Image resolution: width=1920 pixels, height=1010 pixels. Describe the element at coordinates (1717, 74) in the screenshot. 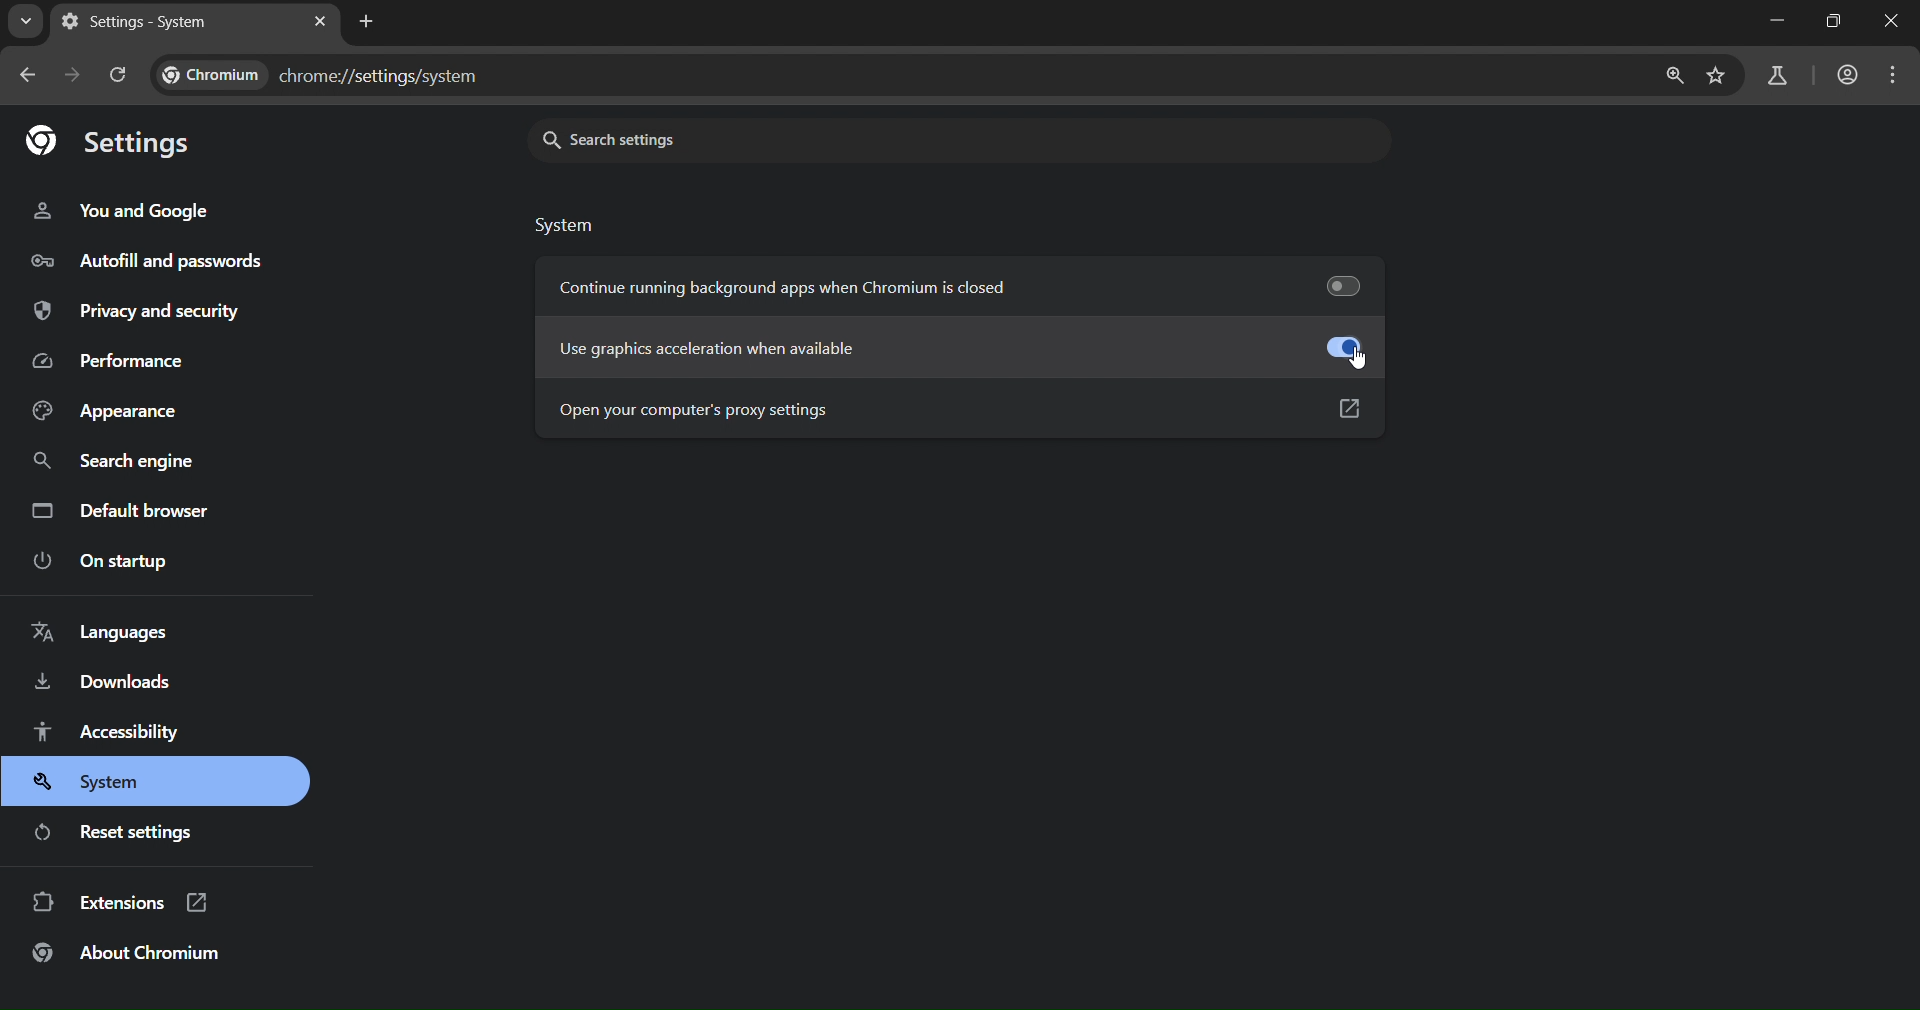

I see `bookmark page` at that location.